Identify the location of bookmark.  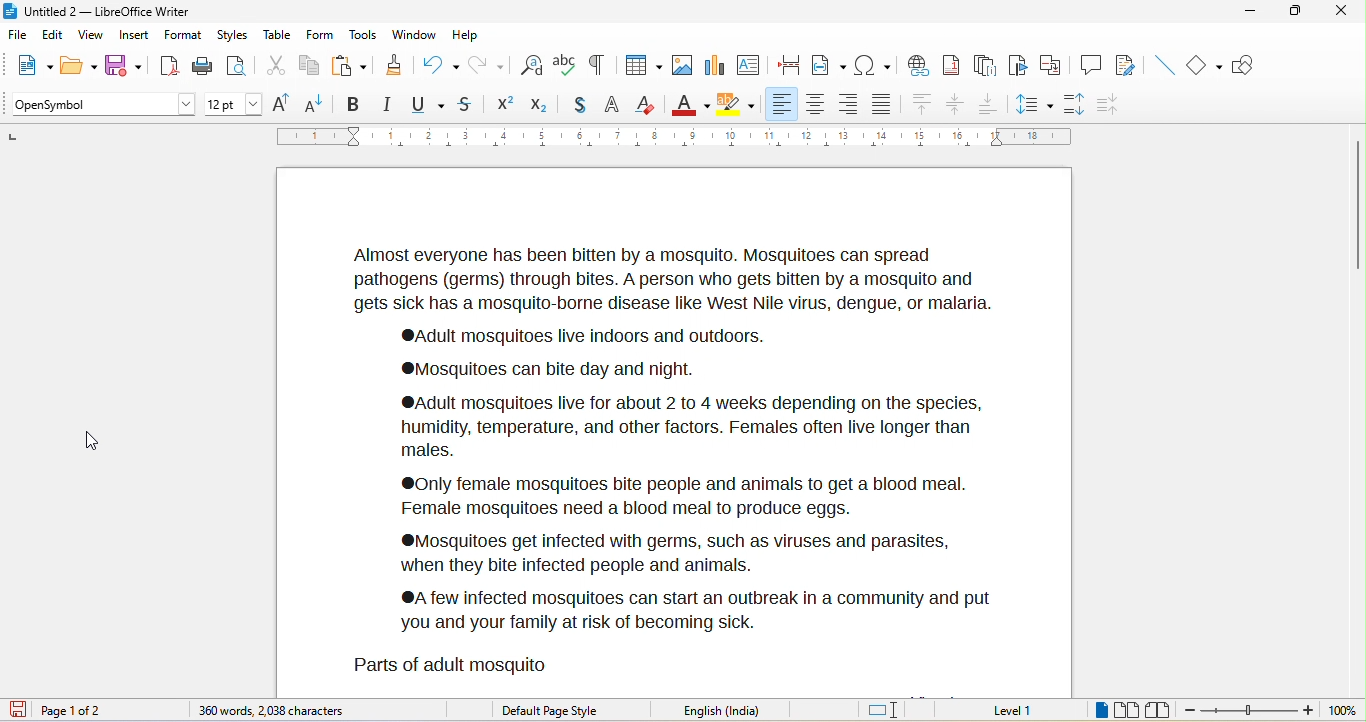
(1017, 68).